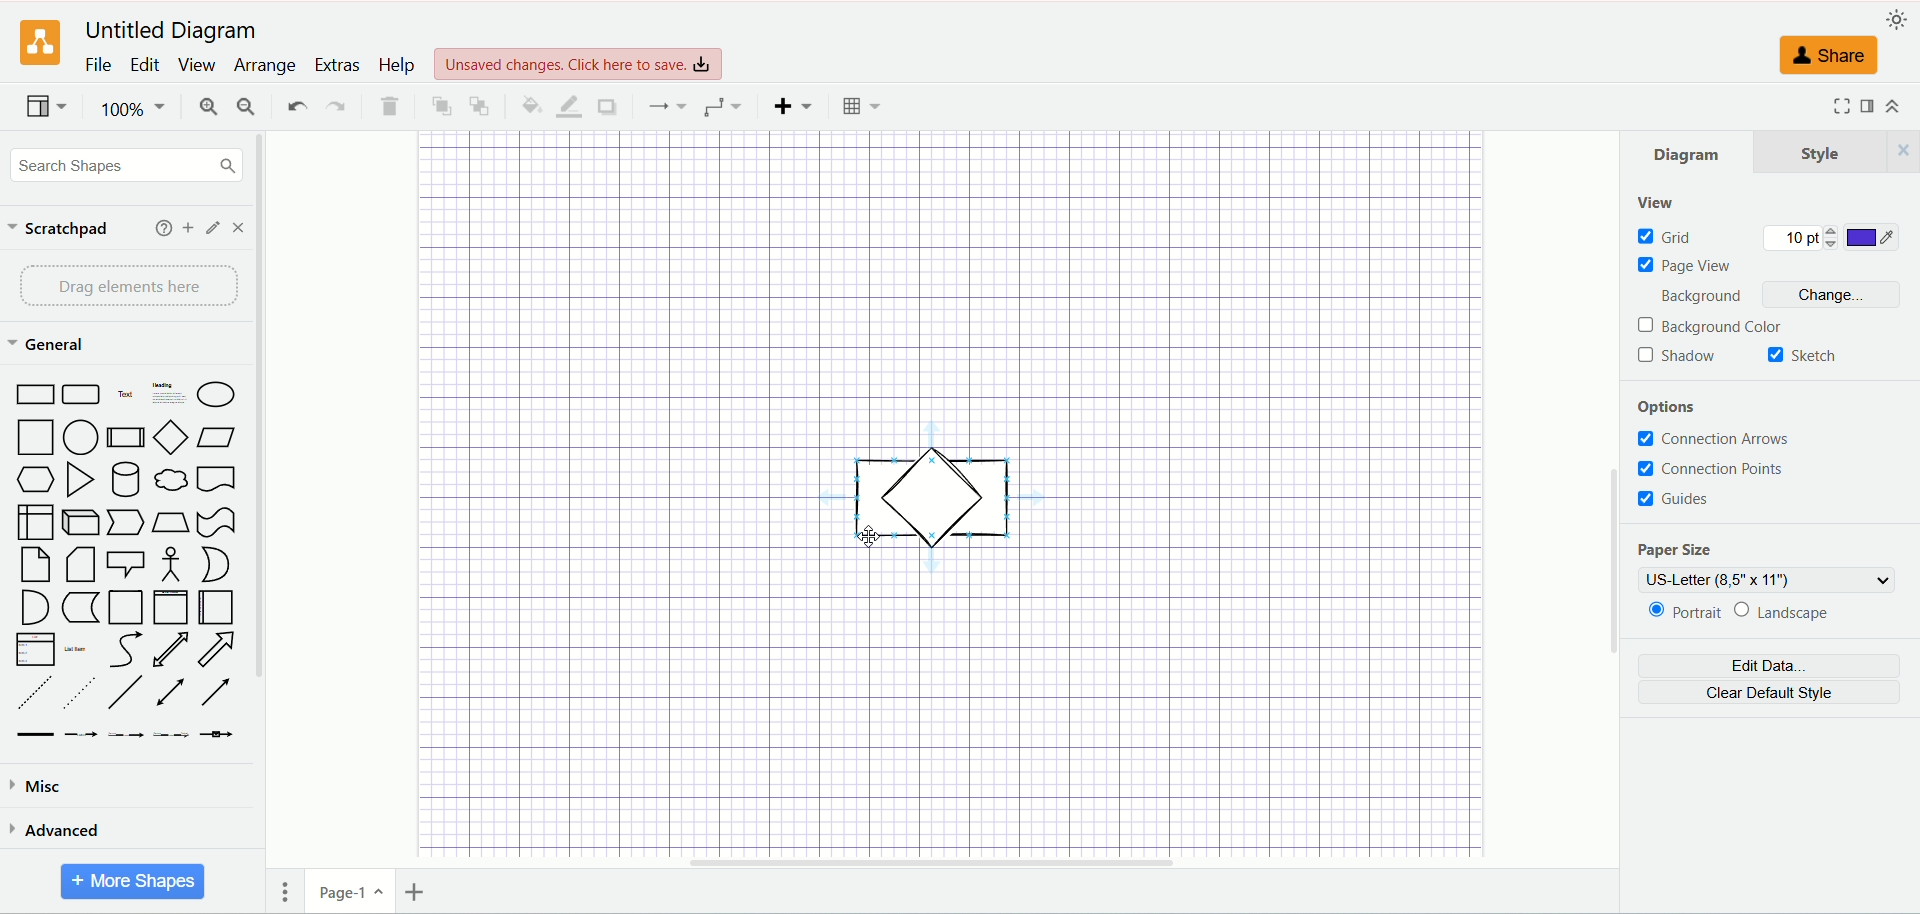 The width and height of the screenshot is (1920, 914). Describe the element at coordinates (34, 648) in the screenshot. I see `list` at that location.